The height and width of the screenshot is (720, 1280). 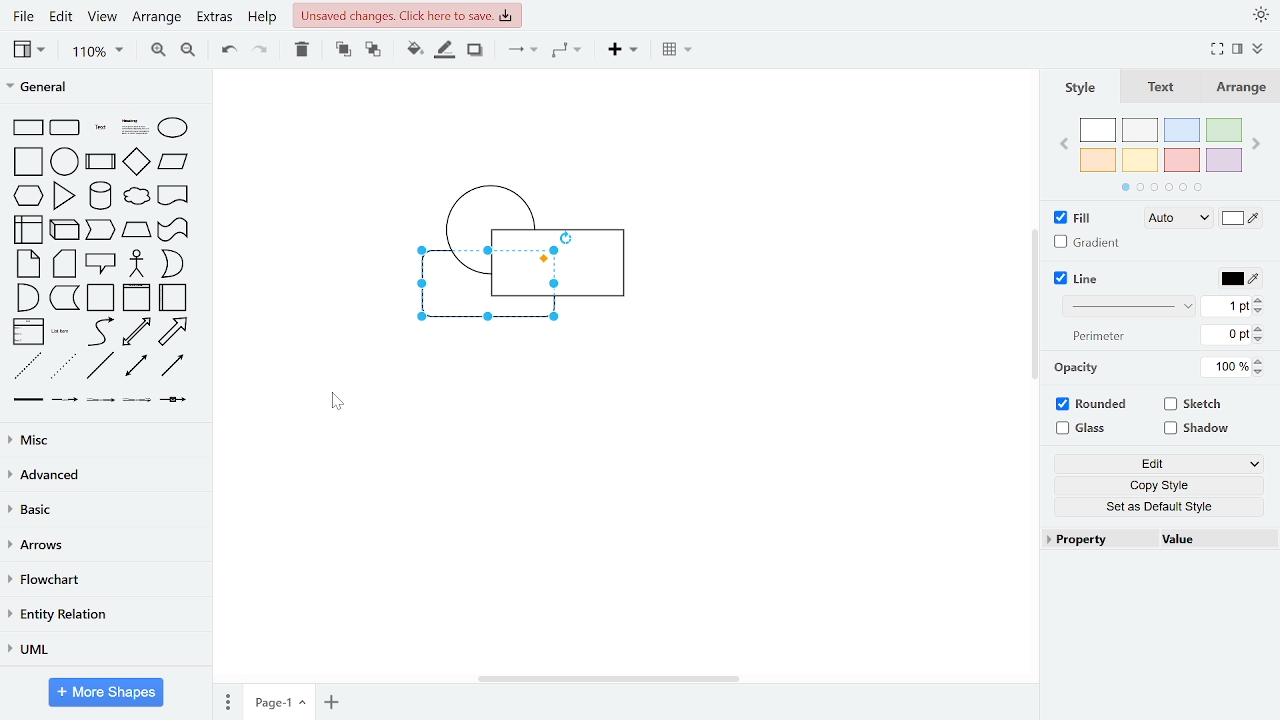 What do you see at coordinates (259, 52) in the screenshot?
I see `redo` at bounding box center [259, 52].